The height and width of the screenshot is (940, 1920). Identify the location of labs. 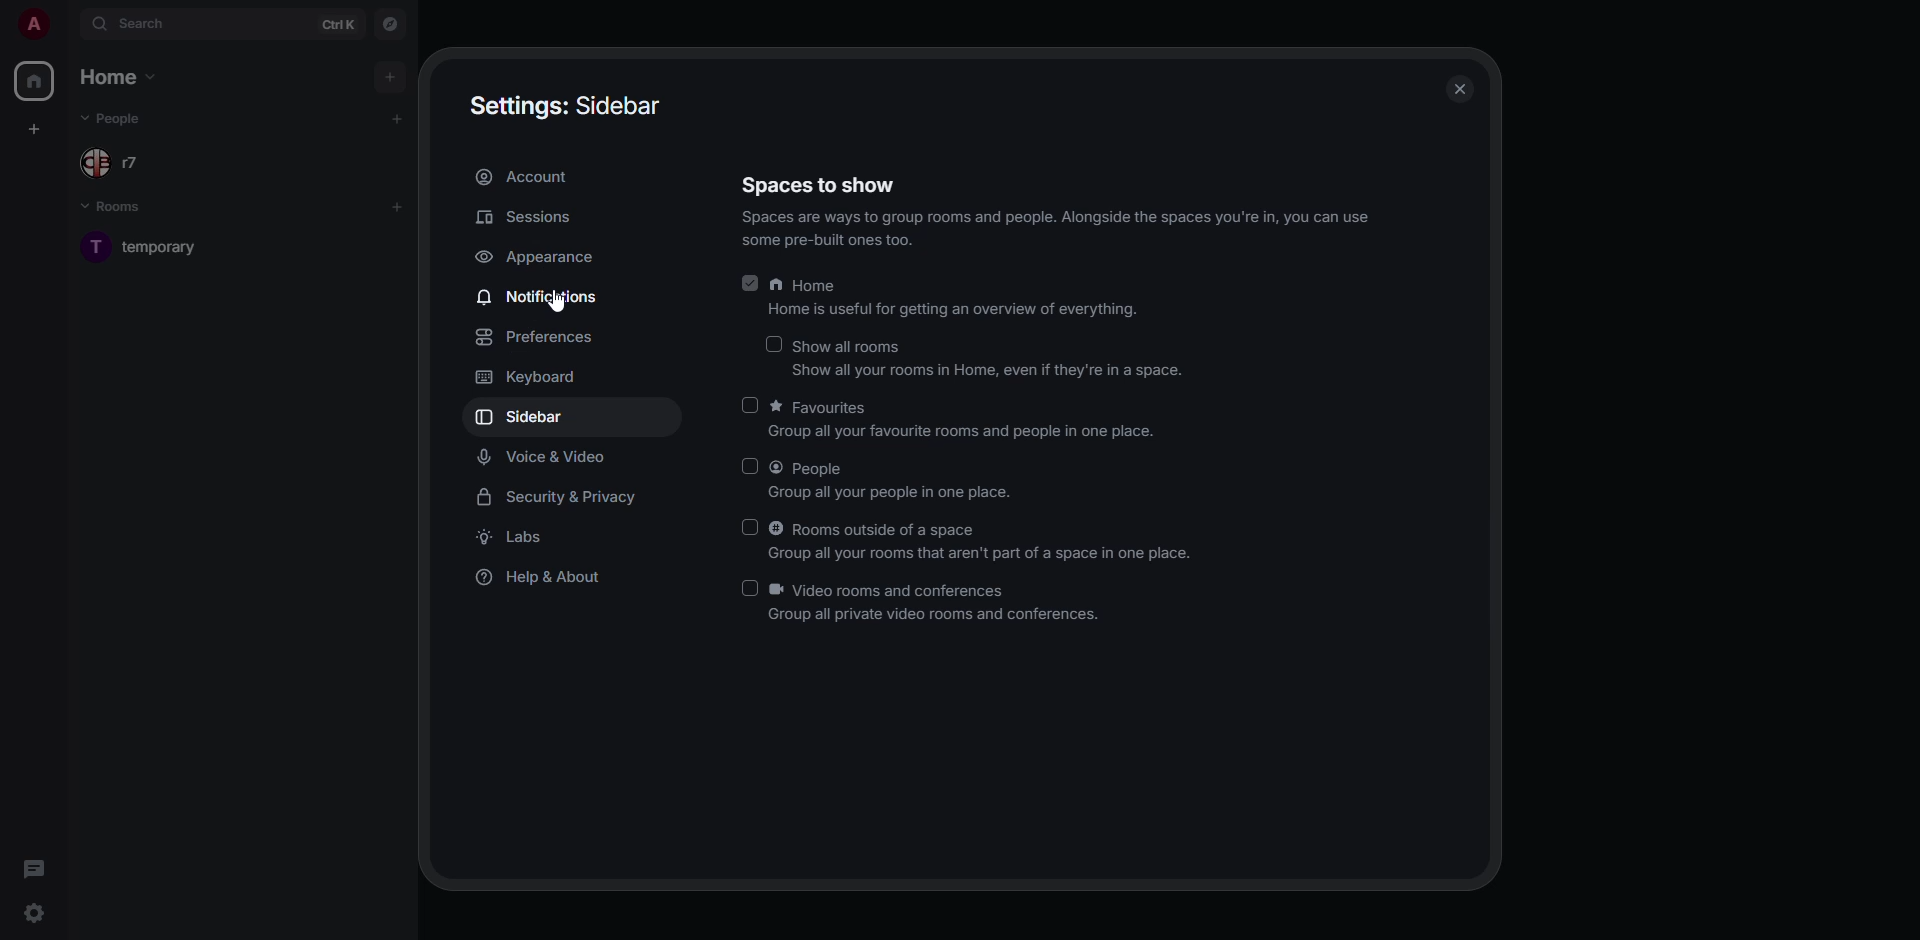
(518, 539).